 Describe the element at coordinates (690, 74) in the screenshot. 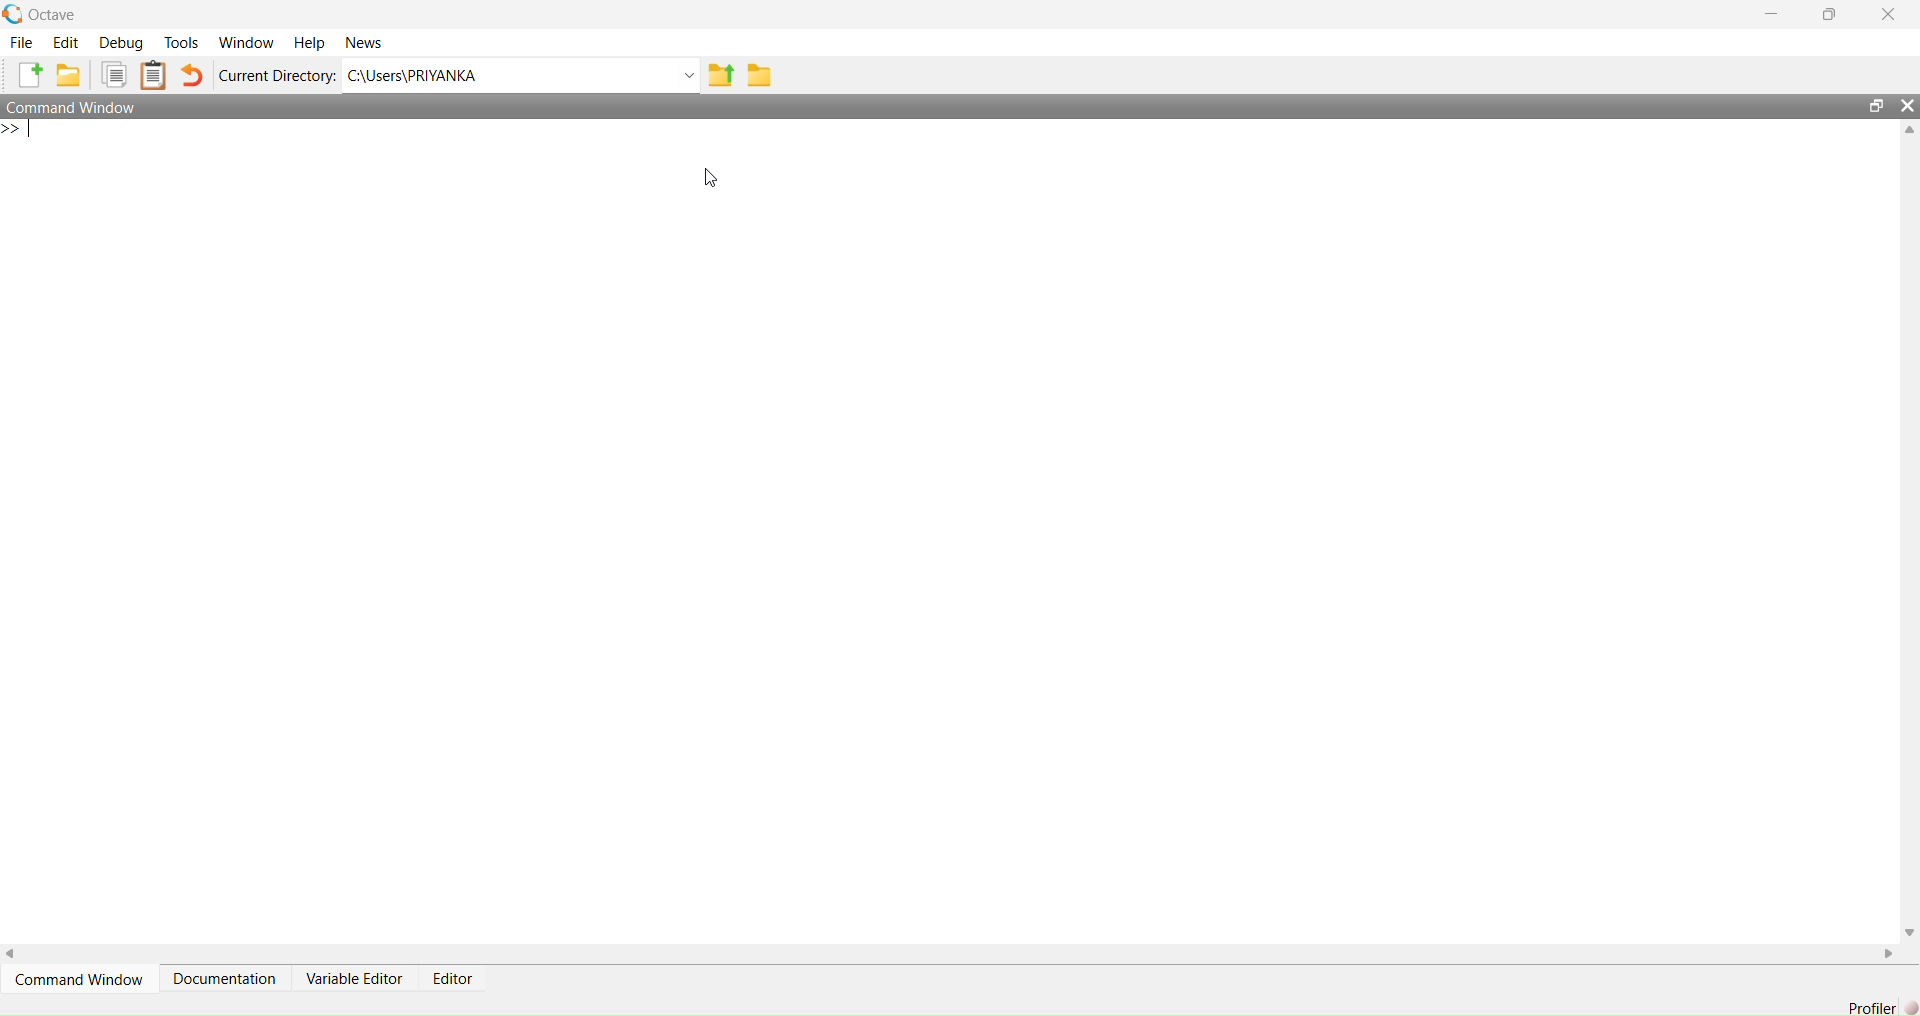

I see `Enter directory name` at that location.